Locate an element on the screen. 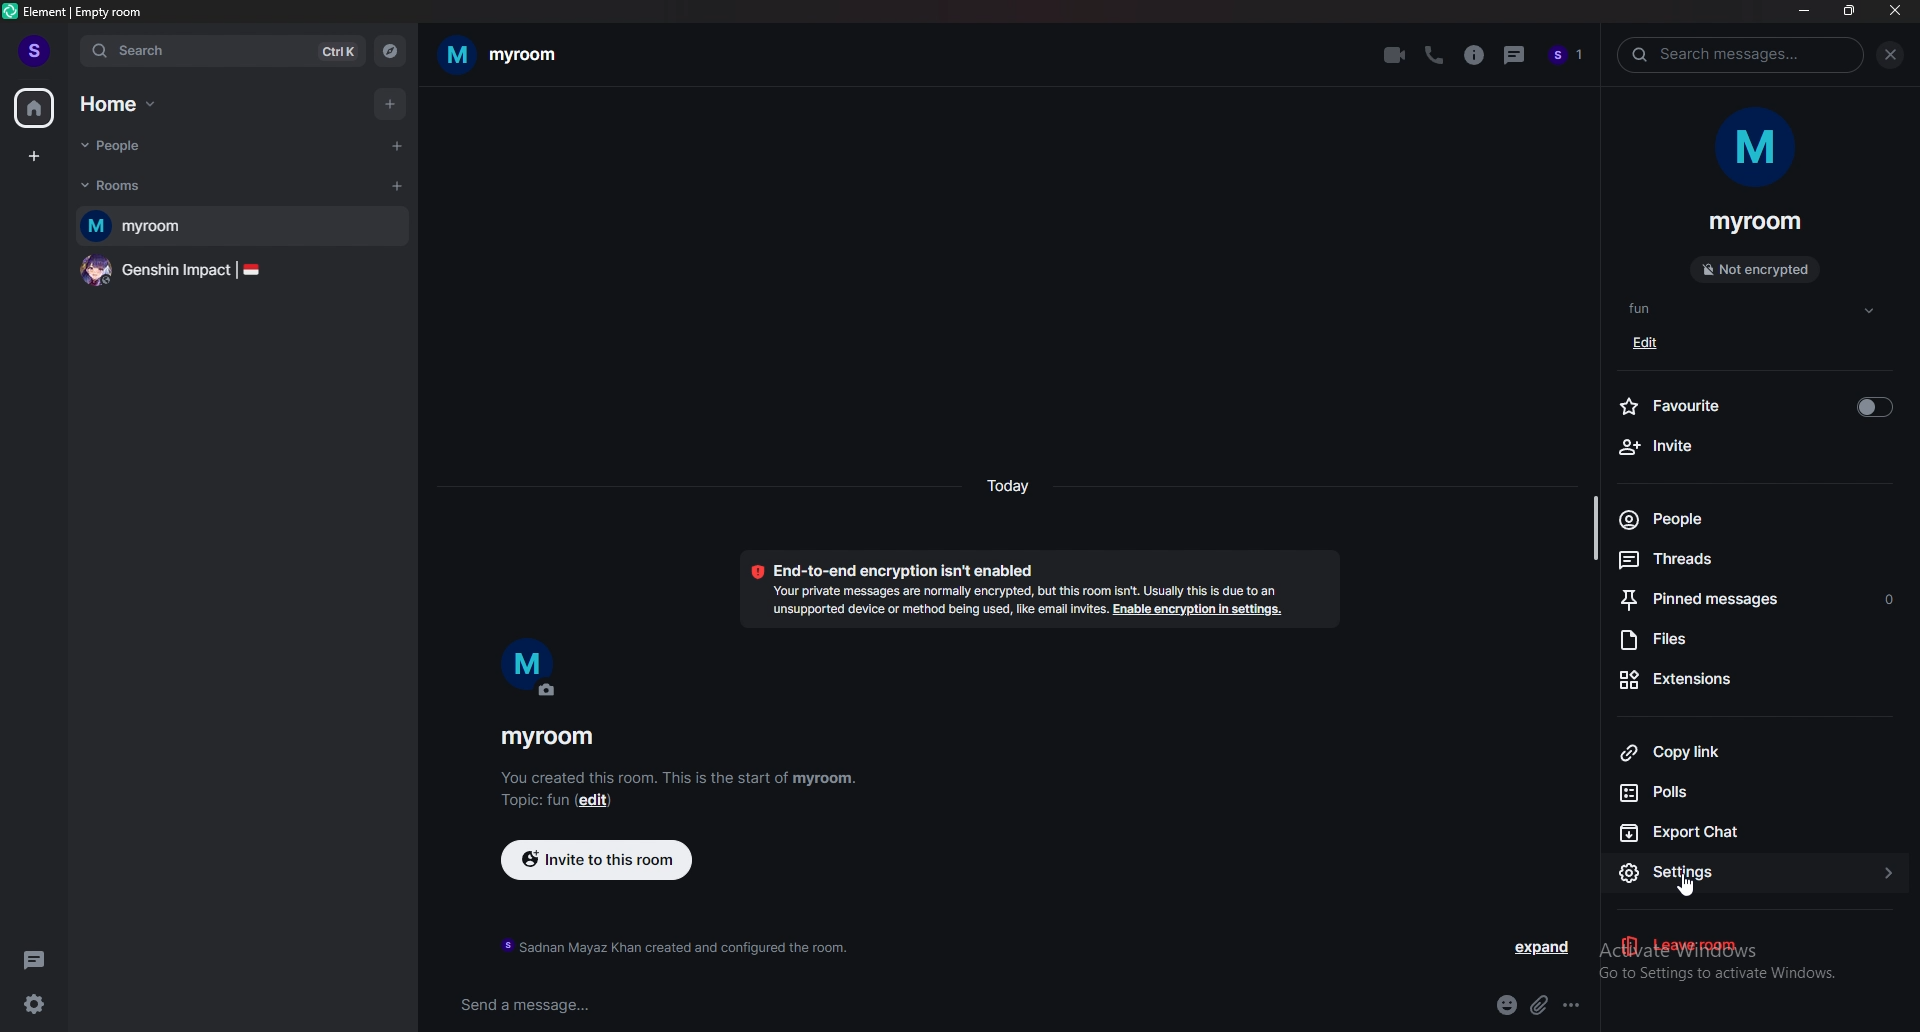  element | empty room is located at coordinates (85, 10).